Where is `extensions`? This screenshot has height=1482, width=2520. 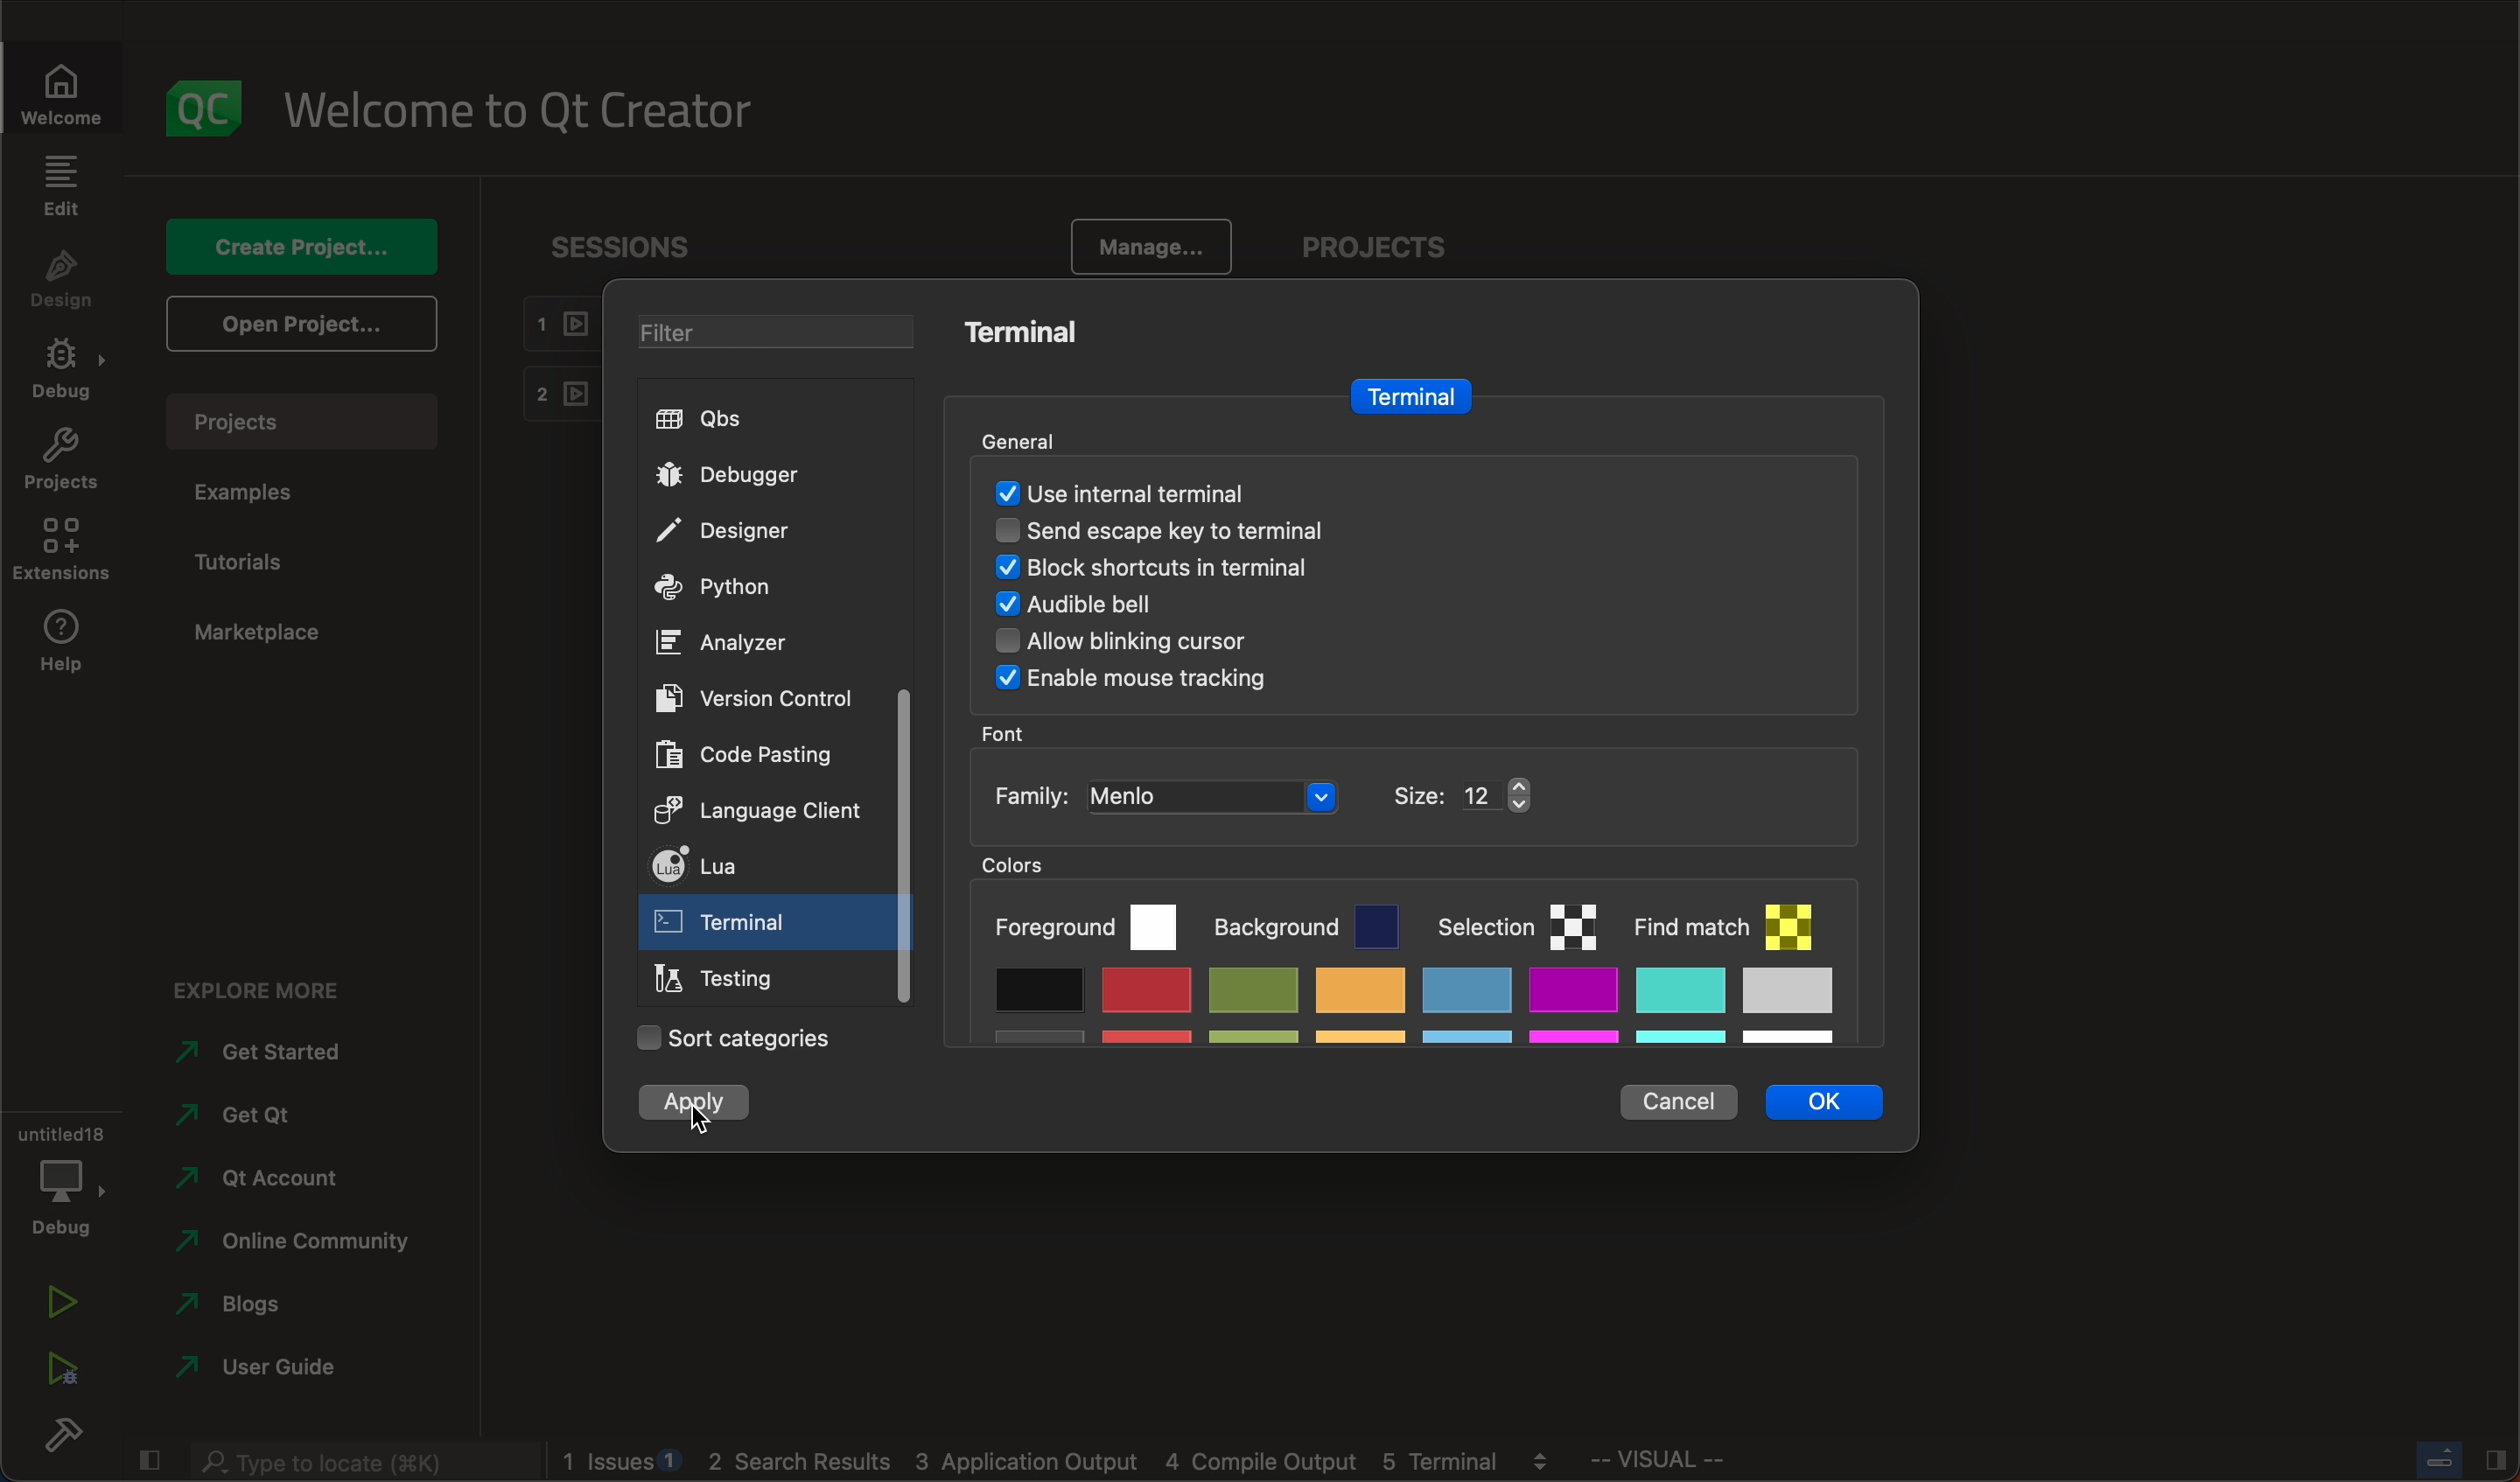
extensions is located at coordinates (67, 552).